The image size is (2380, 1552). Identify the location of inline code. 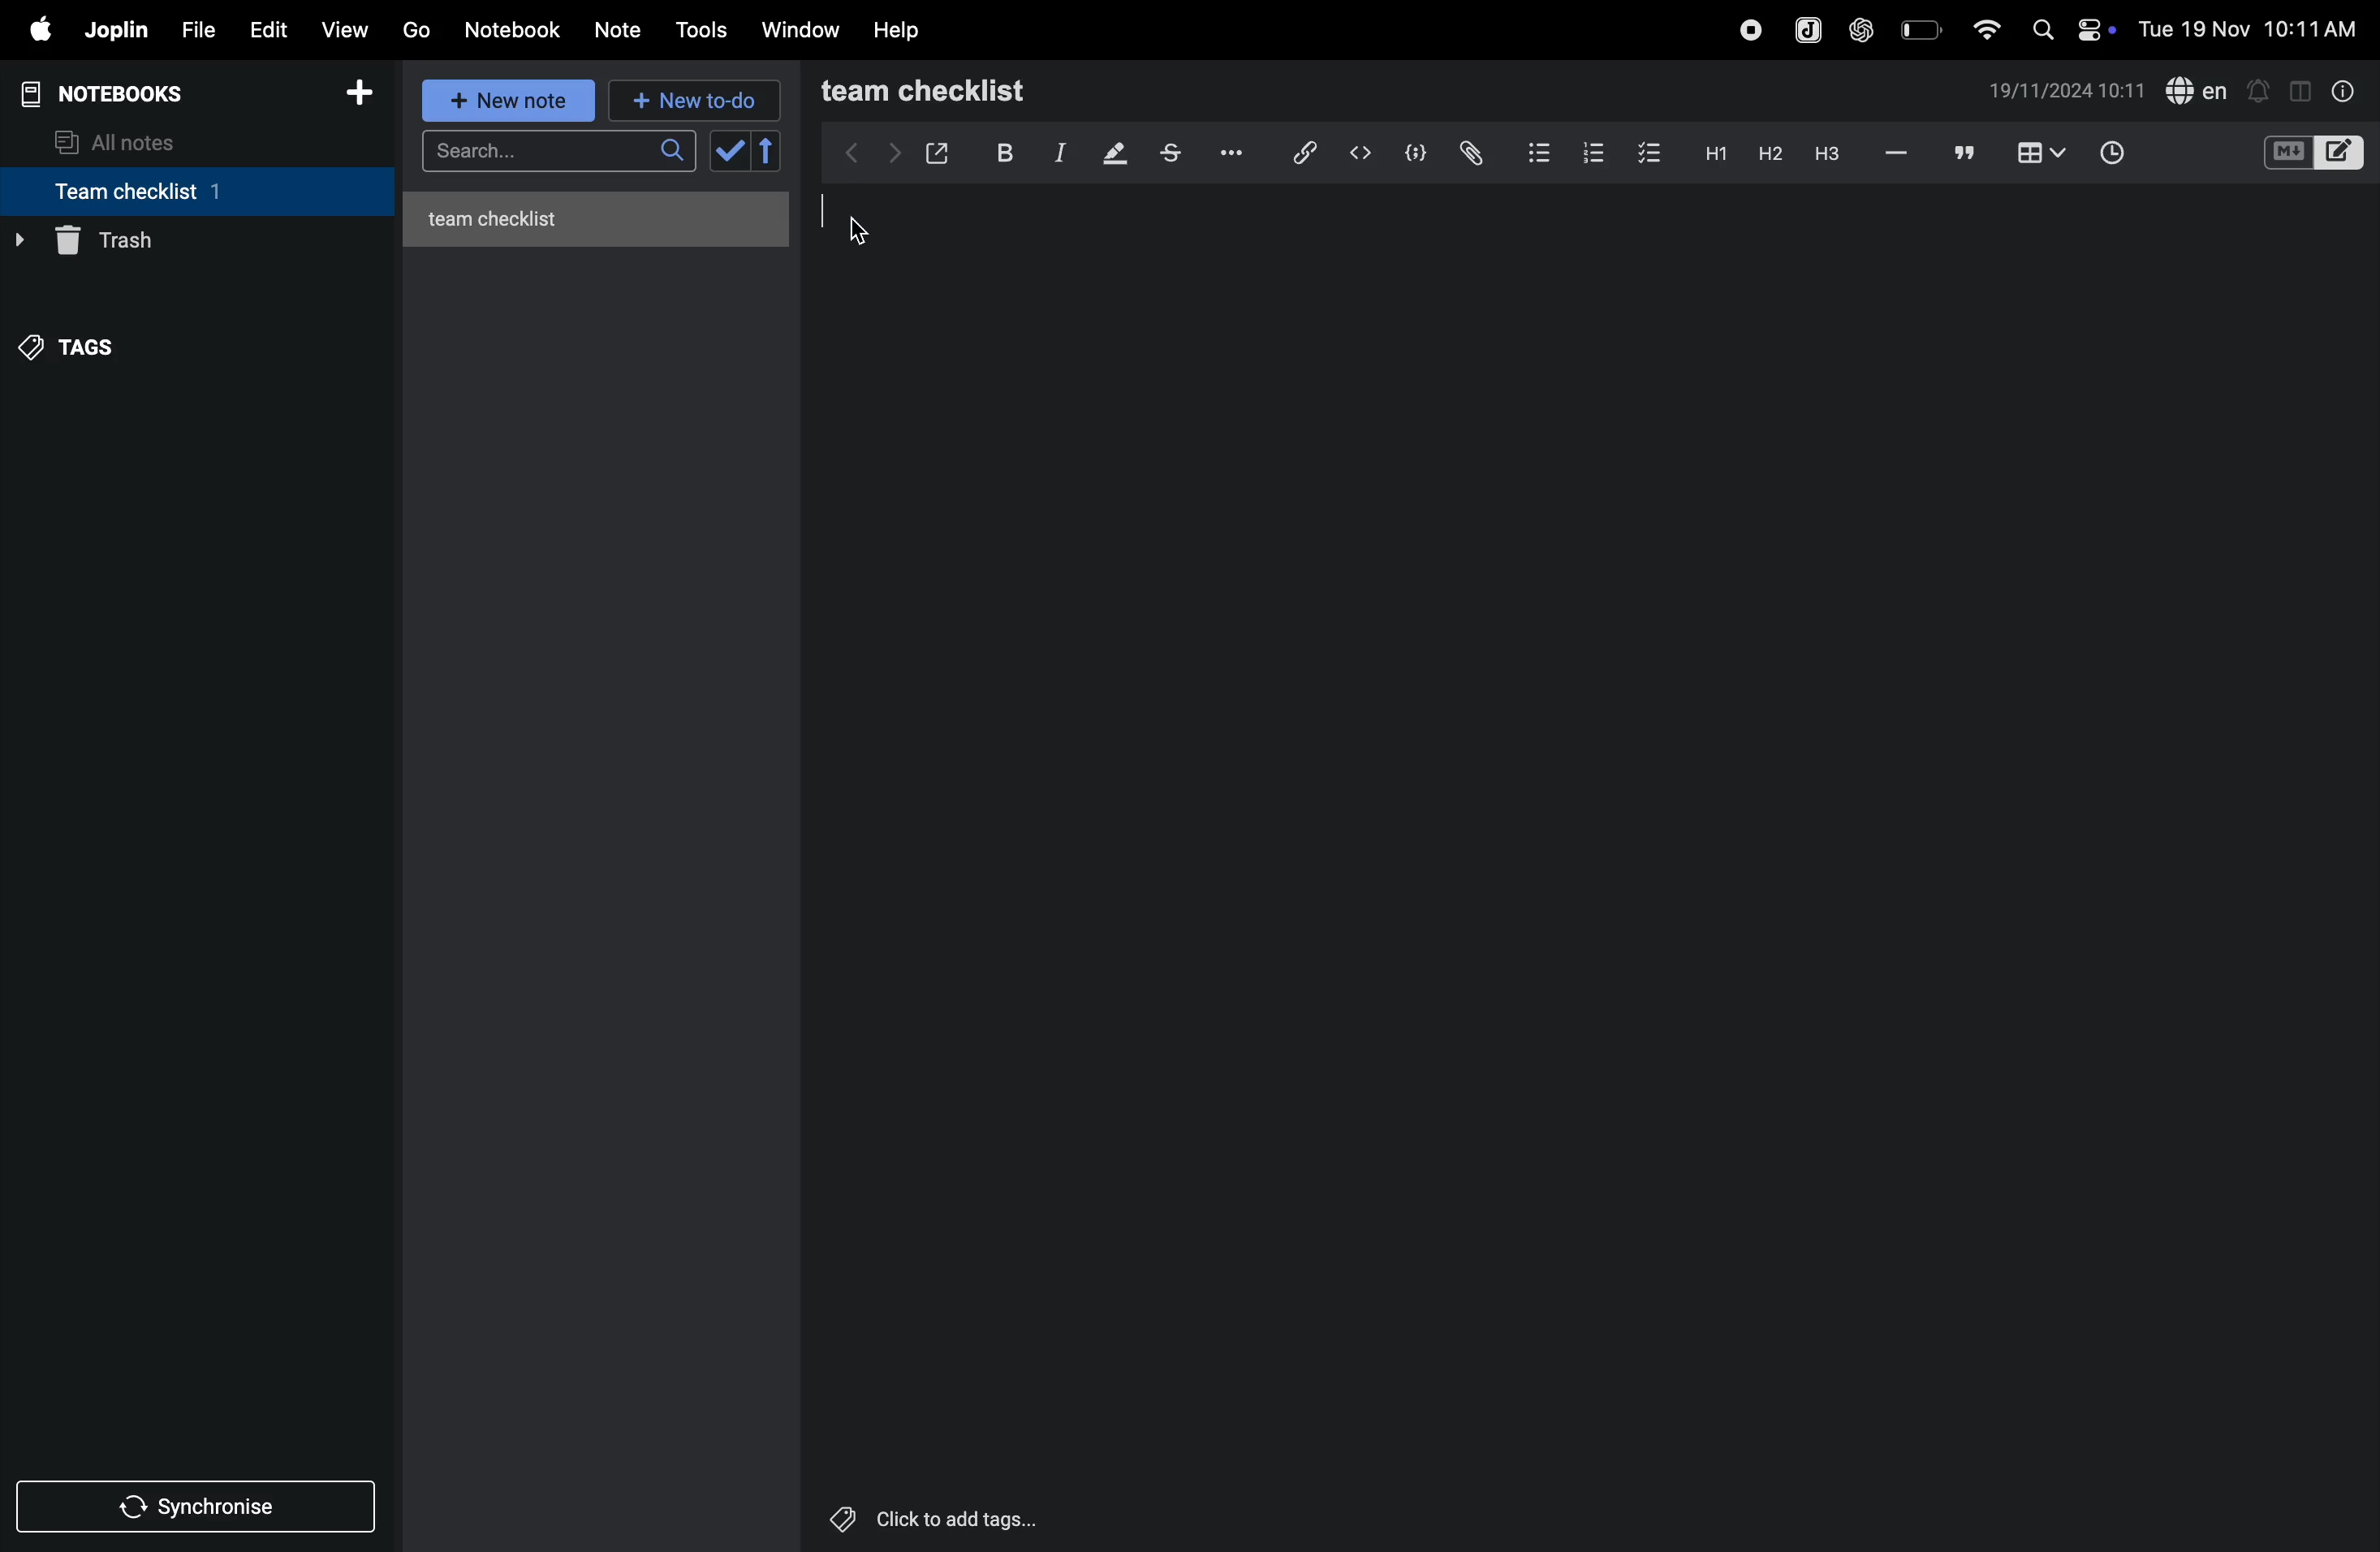
(1360, 153).